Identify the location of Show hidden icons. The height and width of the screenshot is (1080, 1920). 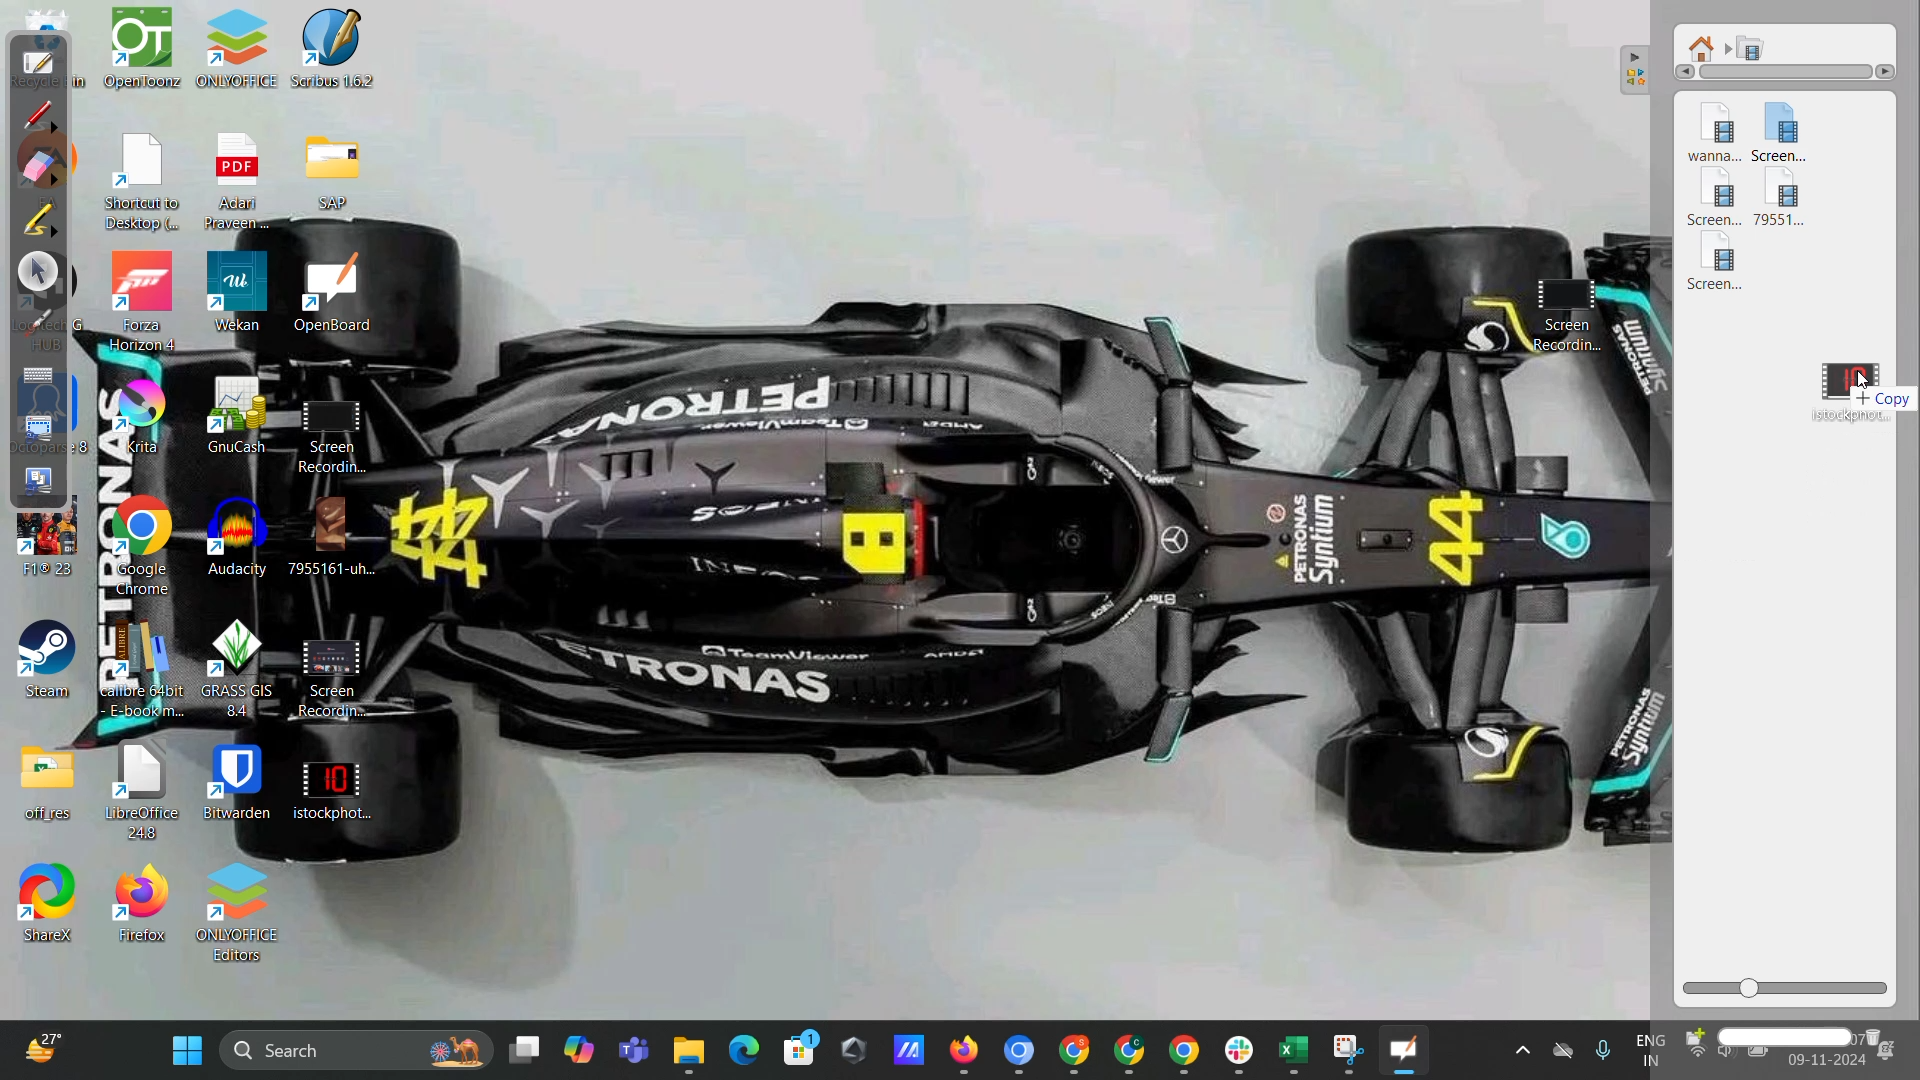
(1517, 1045).